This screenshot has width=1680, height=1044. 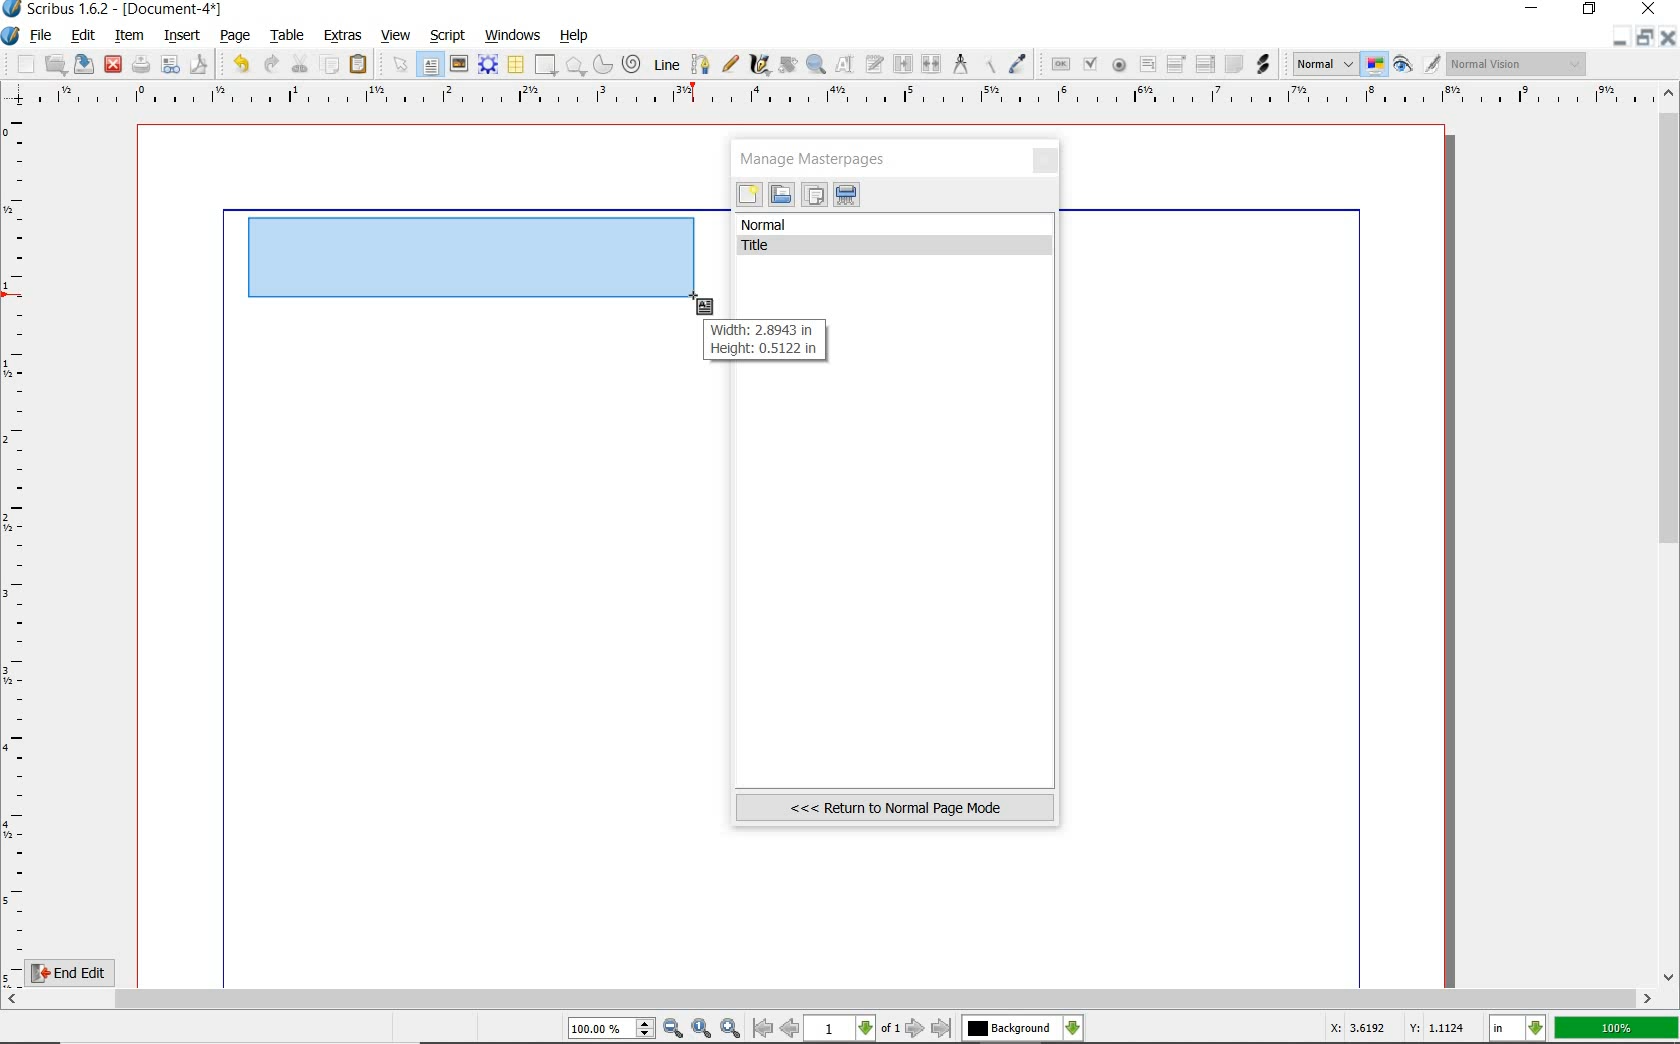 What do you see at coordinates (841, 97) in the screenshot?
I see `ruler` at bounding box center [841, 97].